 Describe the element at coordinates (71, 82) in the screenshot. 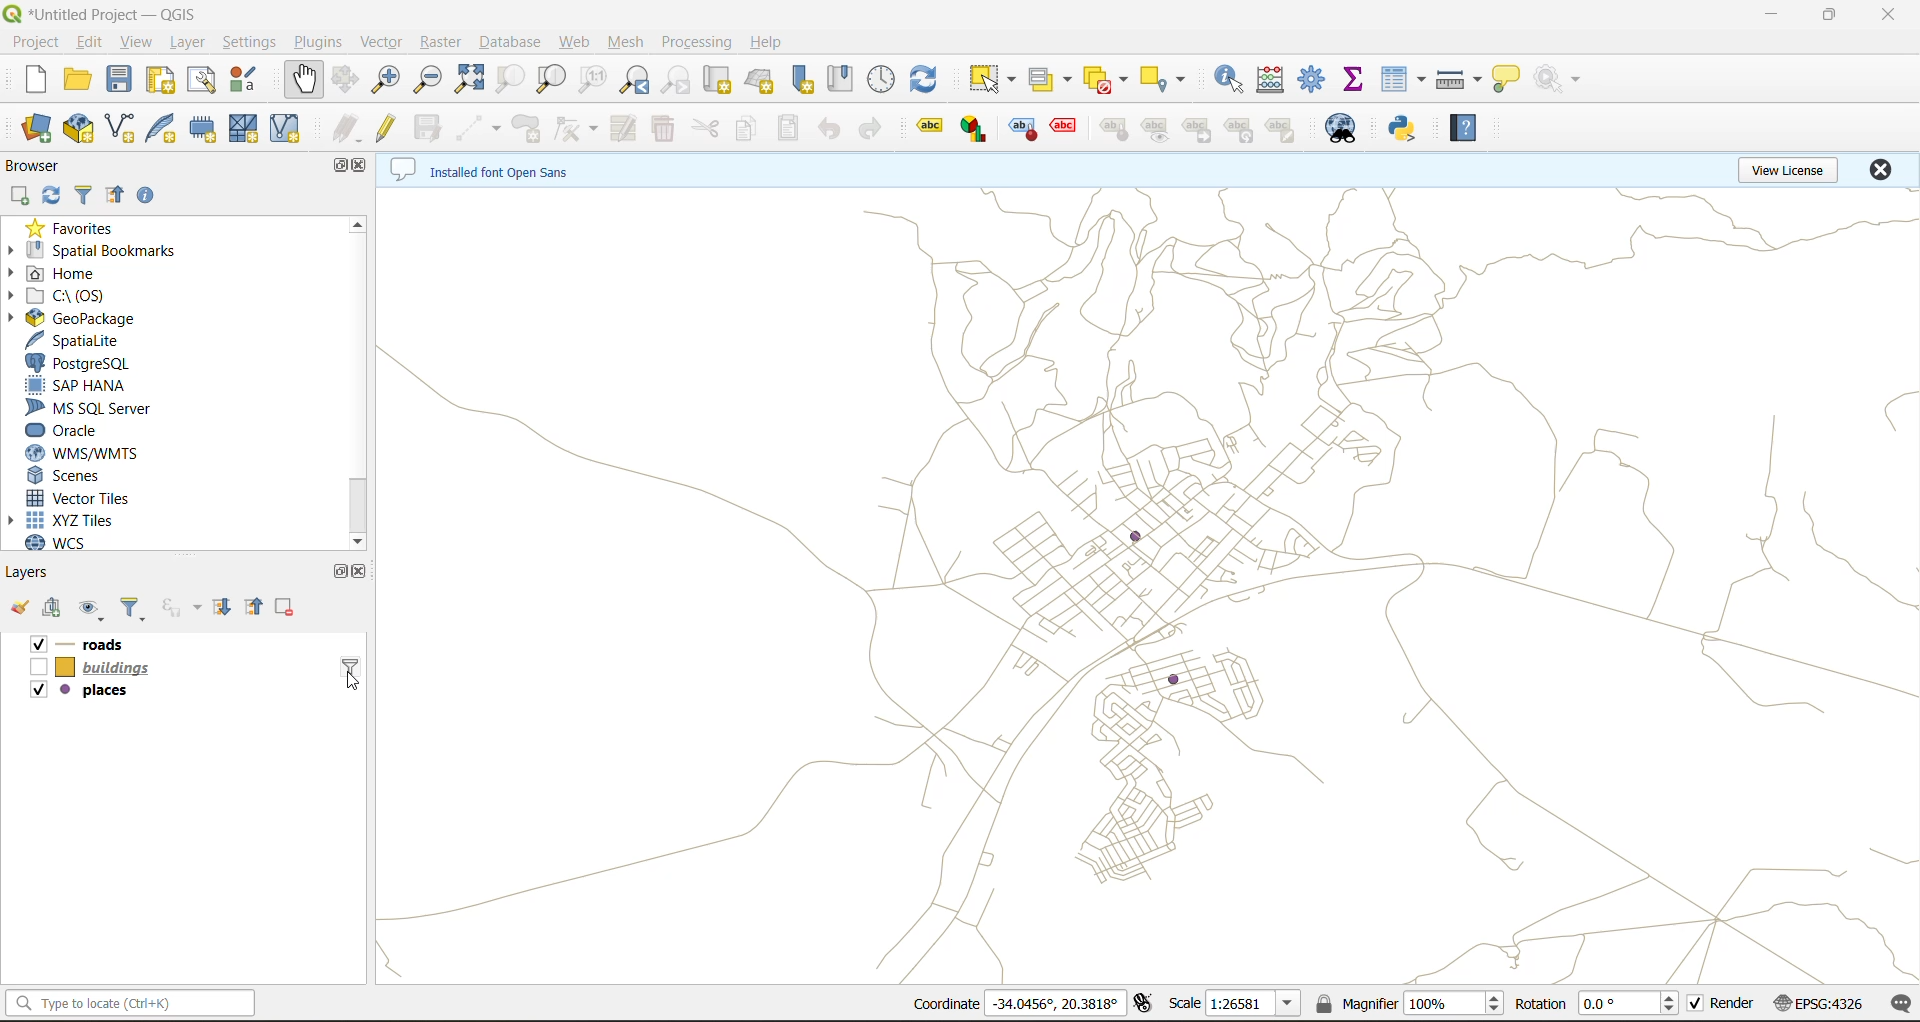

I see `open` at that location.